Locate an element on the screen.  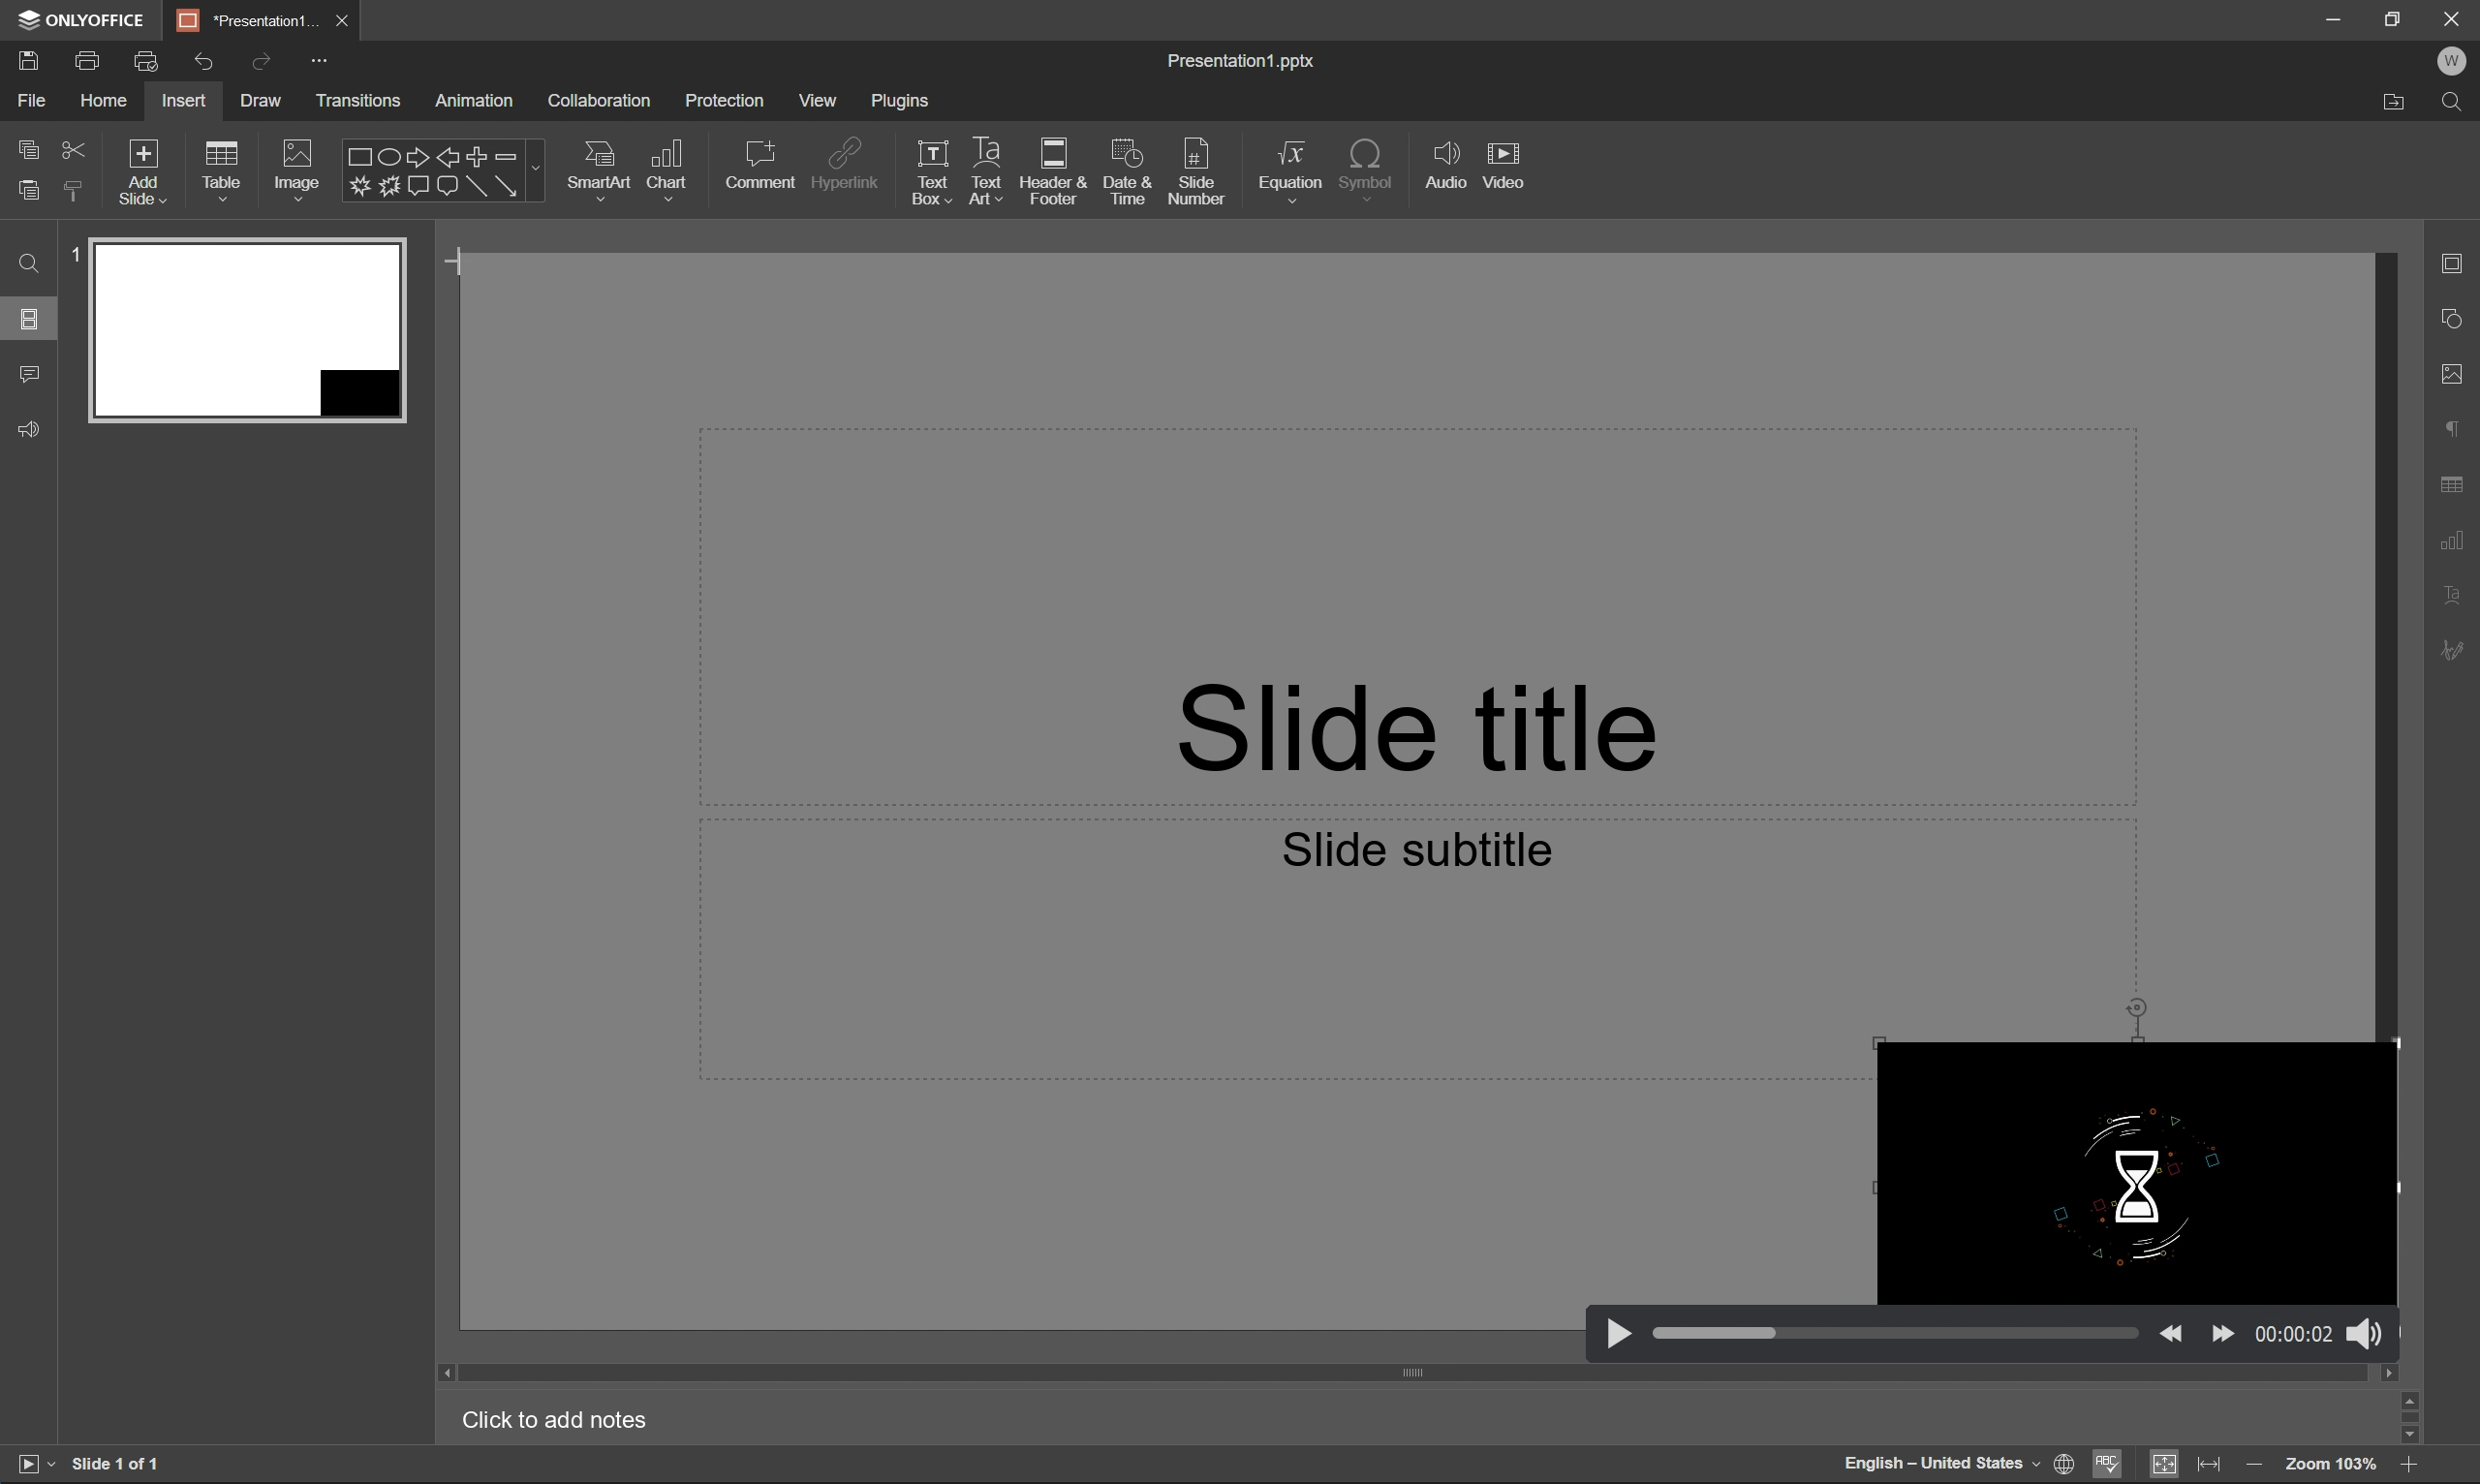
file is located at coordinates (28, 98).